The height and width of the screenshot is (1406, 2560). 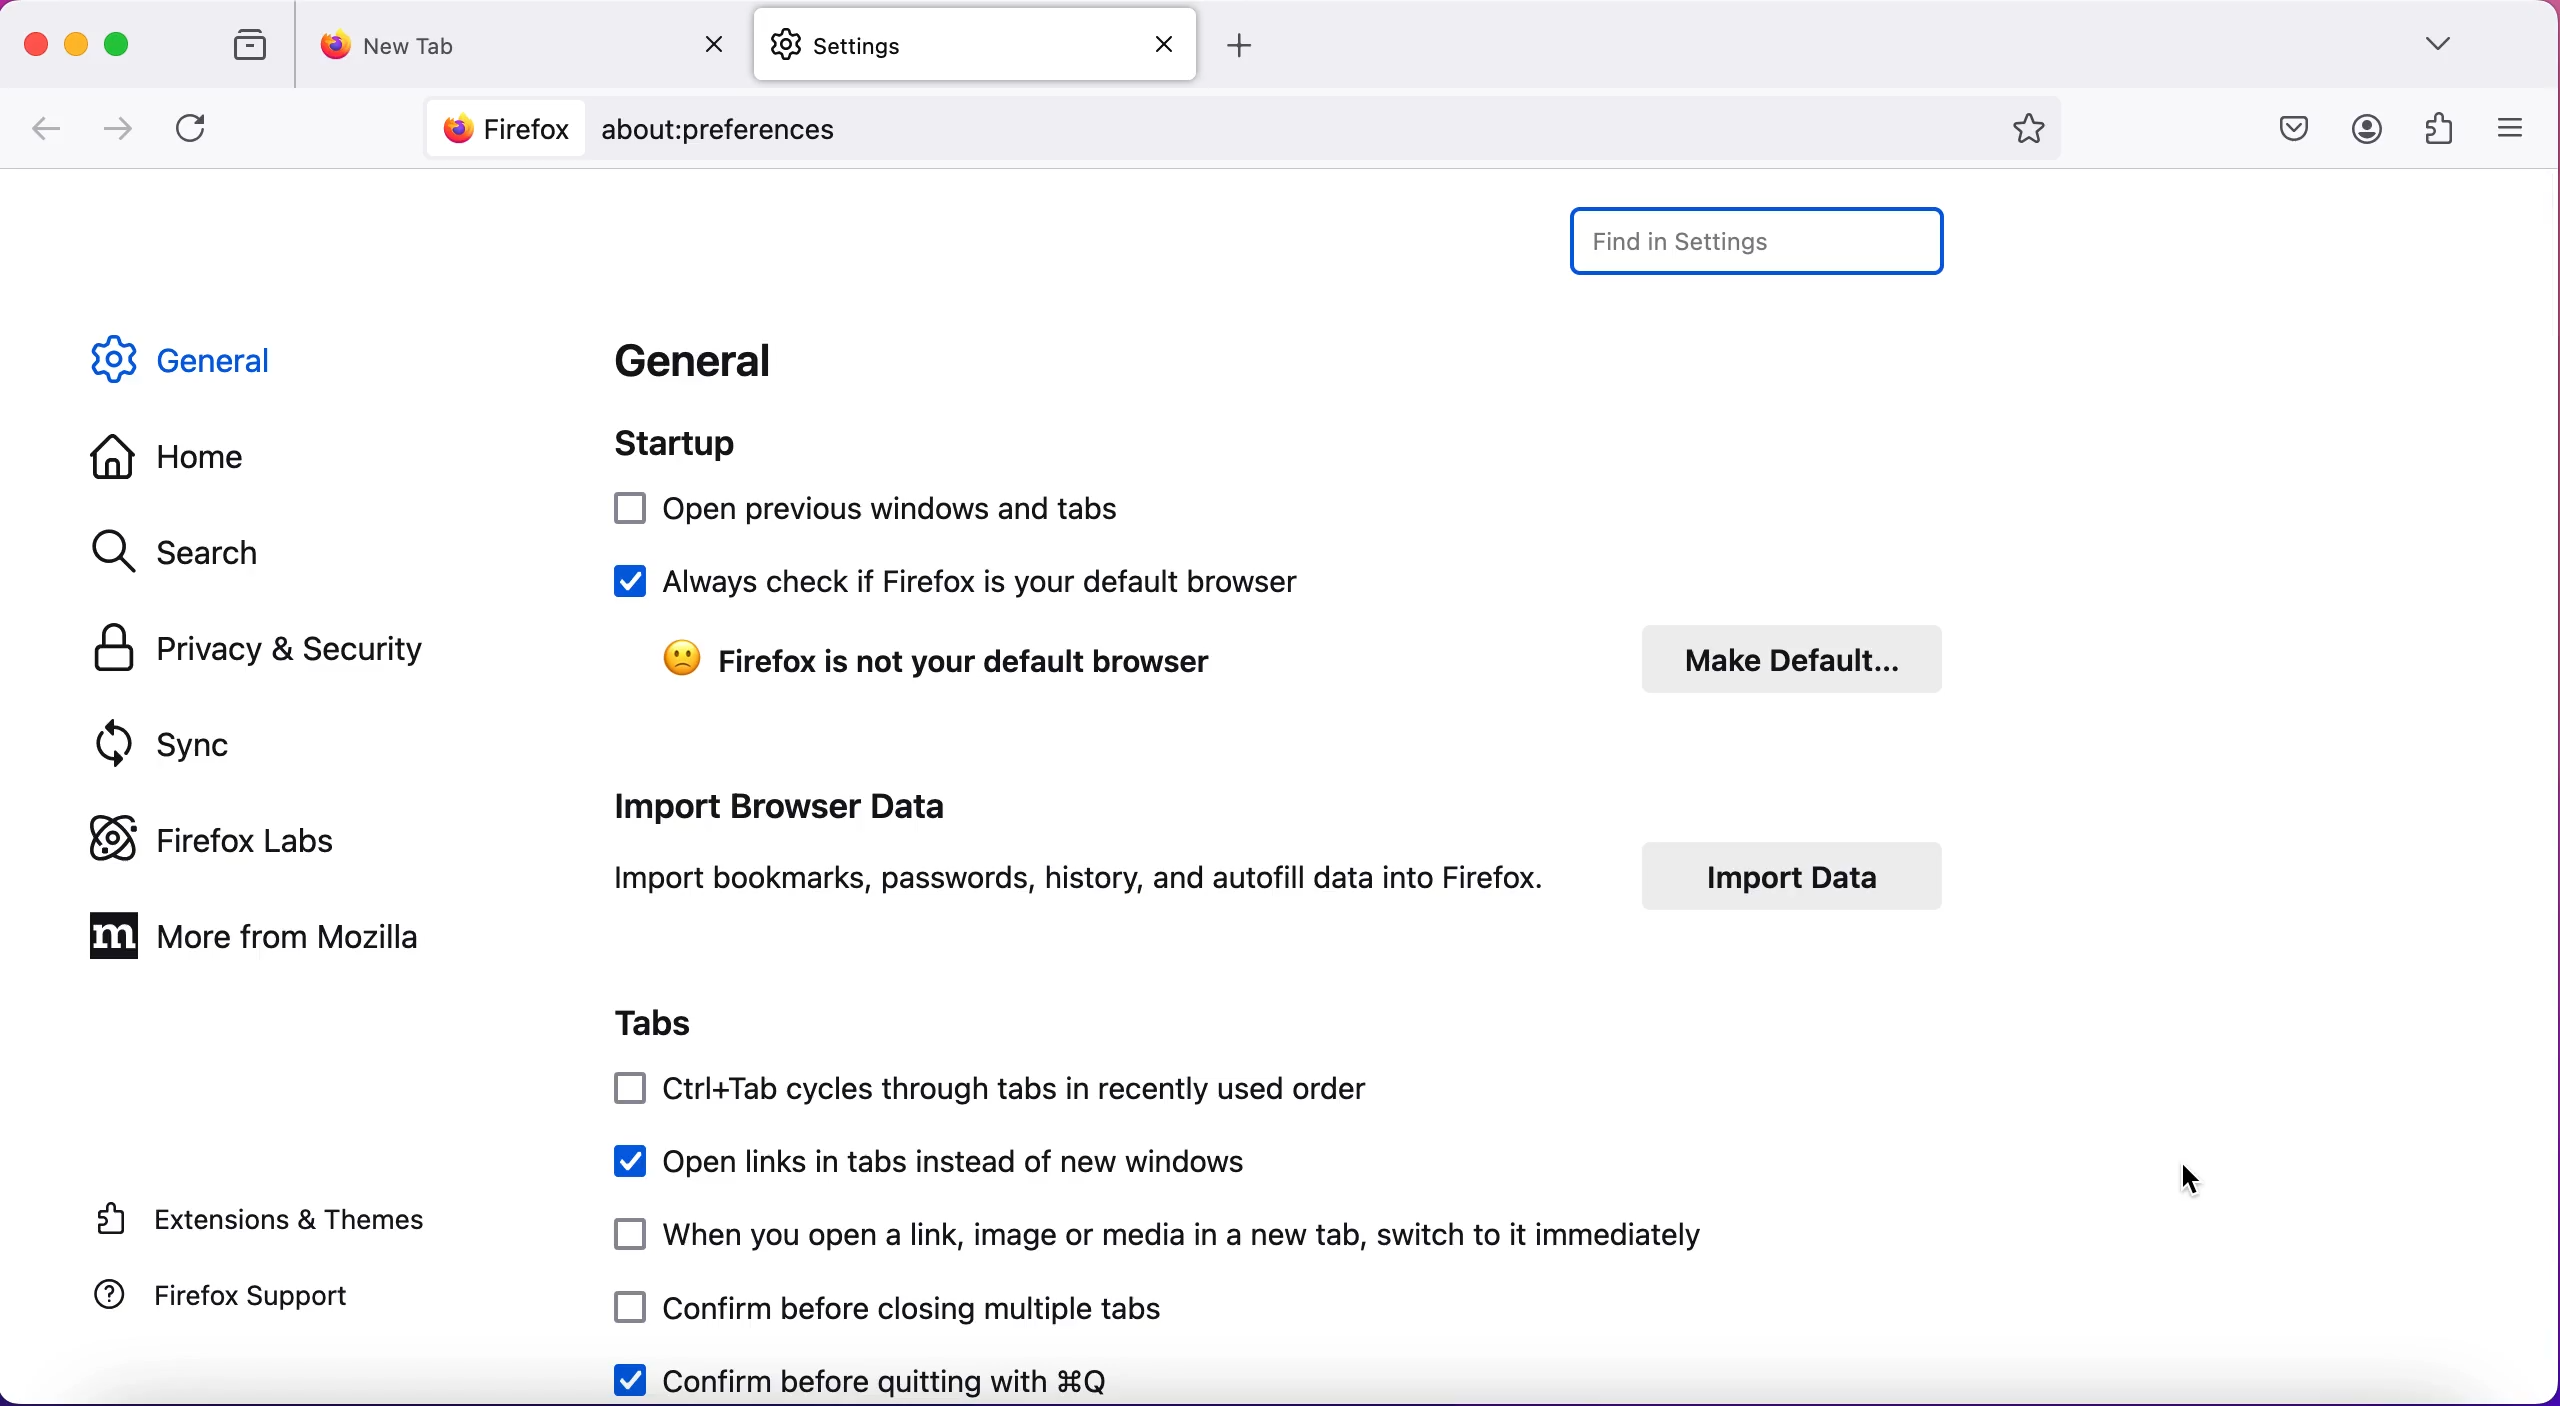 I want to click on reload current page, so click(x=197, y=129).